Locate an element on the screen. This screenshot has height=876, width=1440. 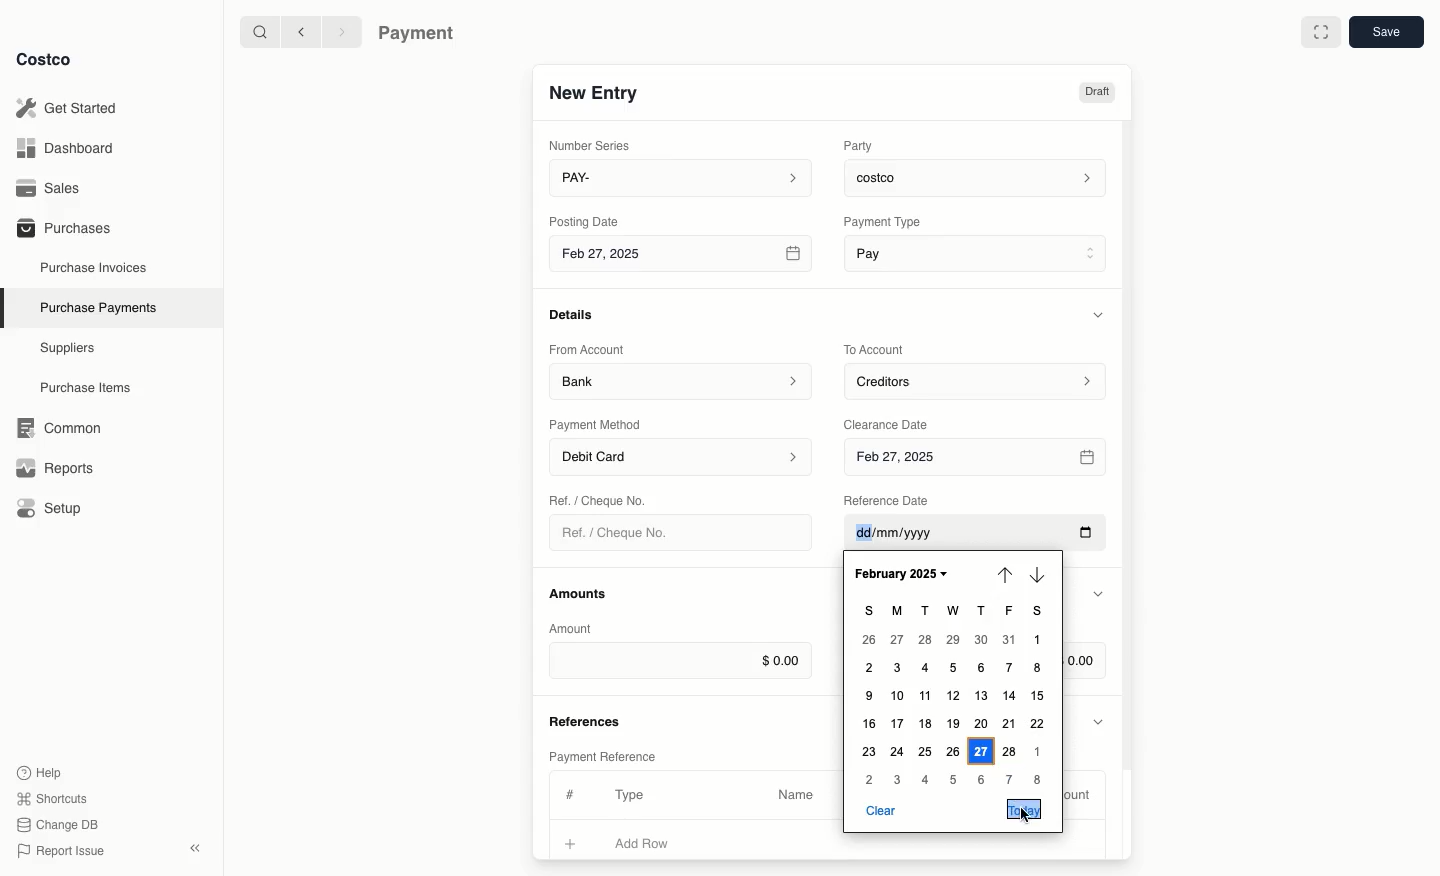
Debit Card is located at coordinates (682, 458).